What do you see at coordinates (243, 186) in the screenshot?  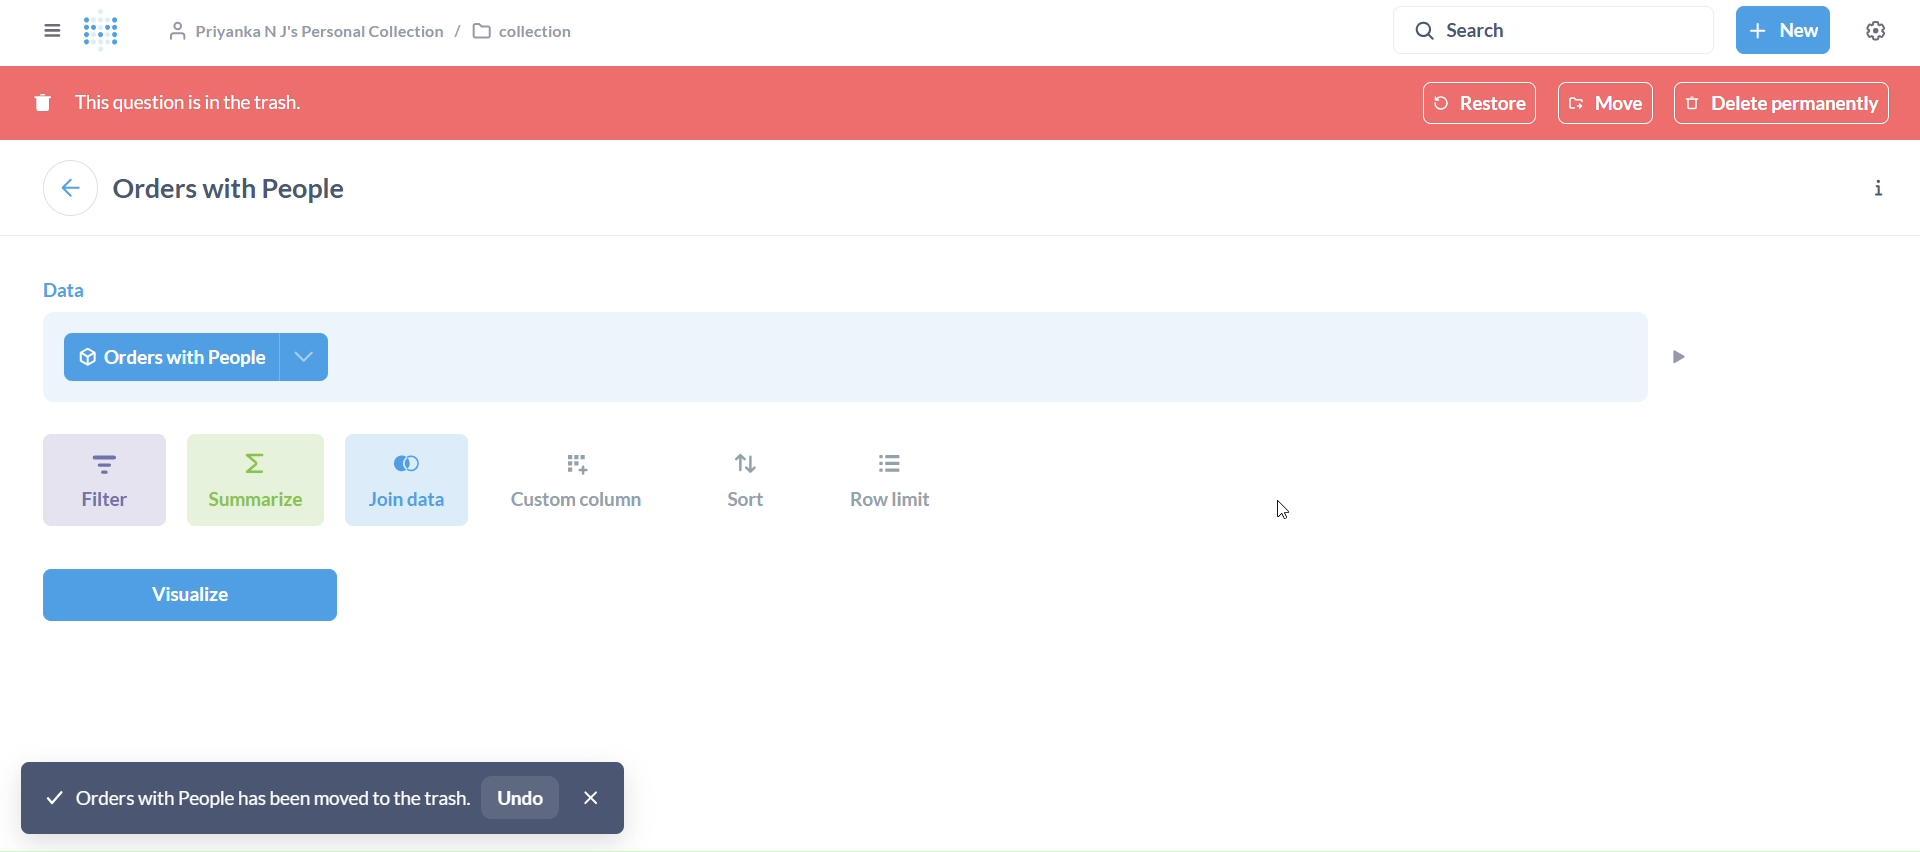 I see `example/orders with people` at bounding box center [243, 186].